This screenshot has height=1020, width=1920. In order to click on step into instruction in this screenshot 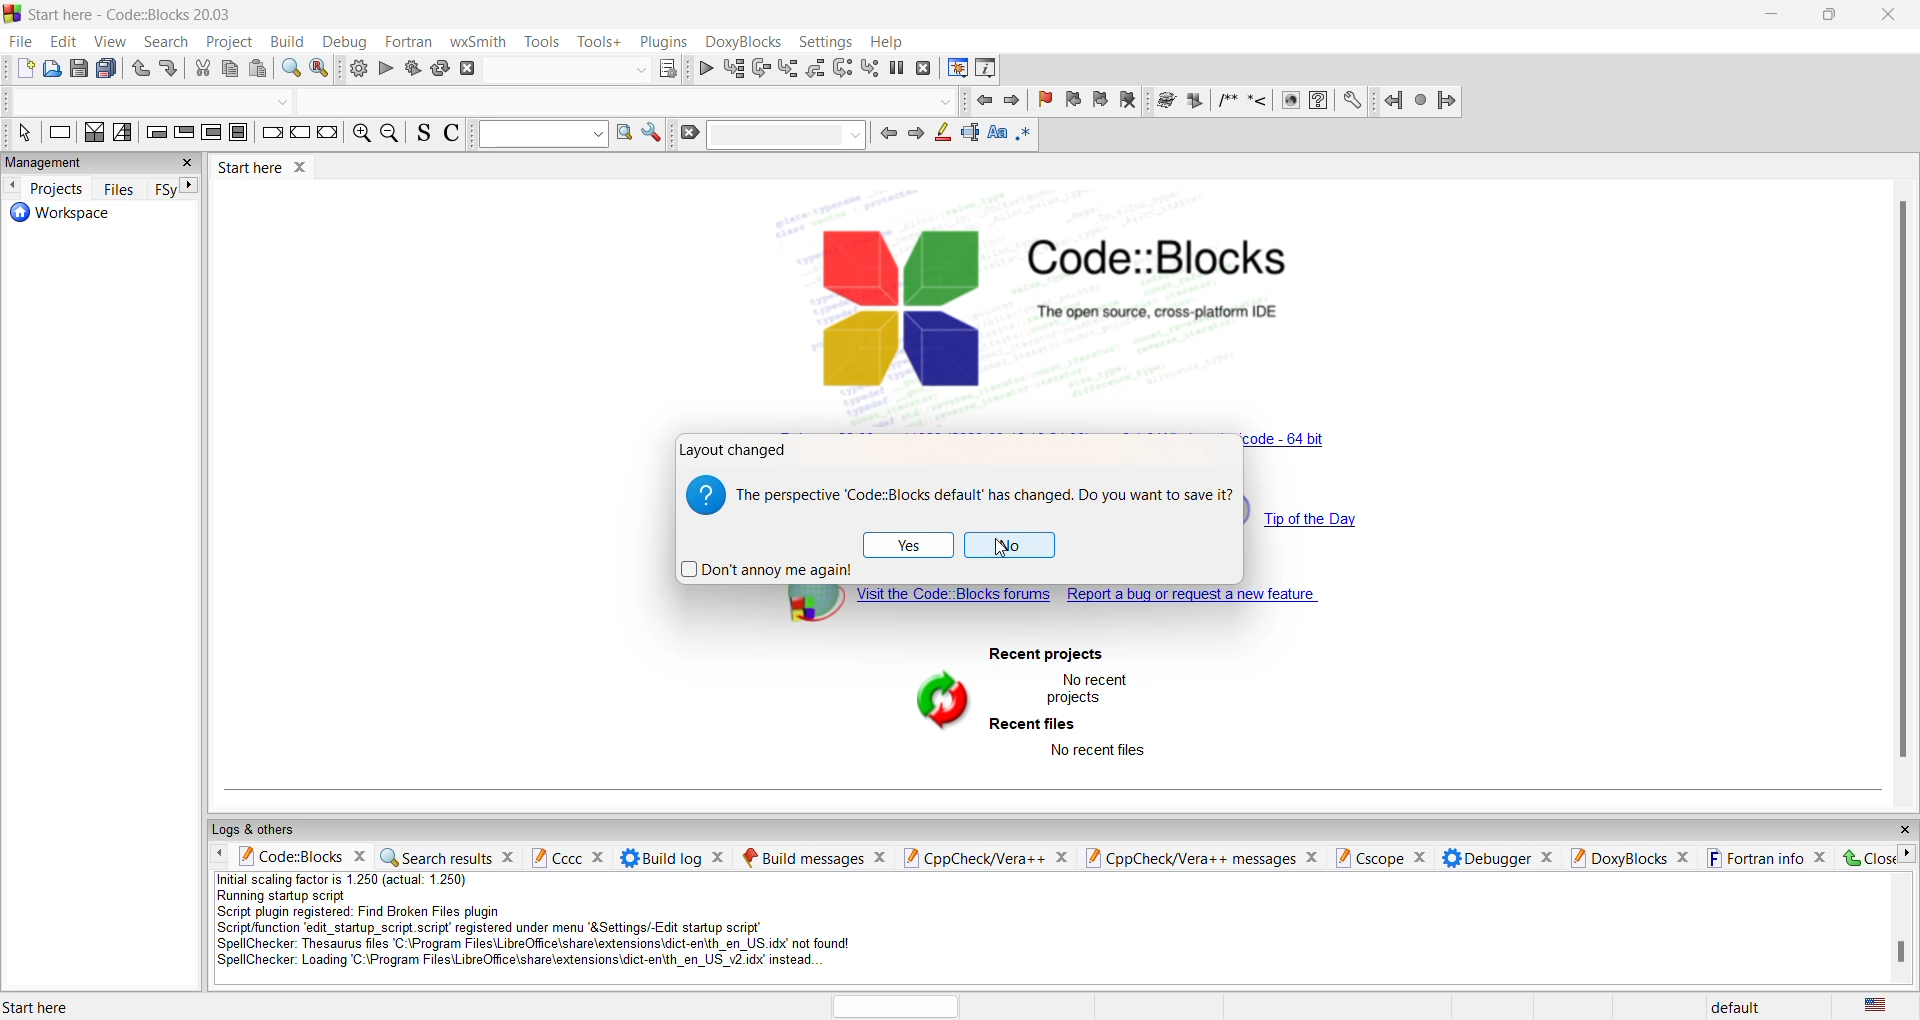, I will do `click(872, 68)`.